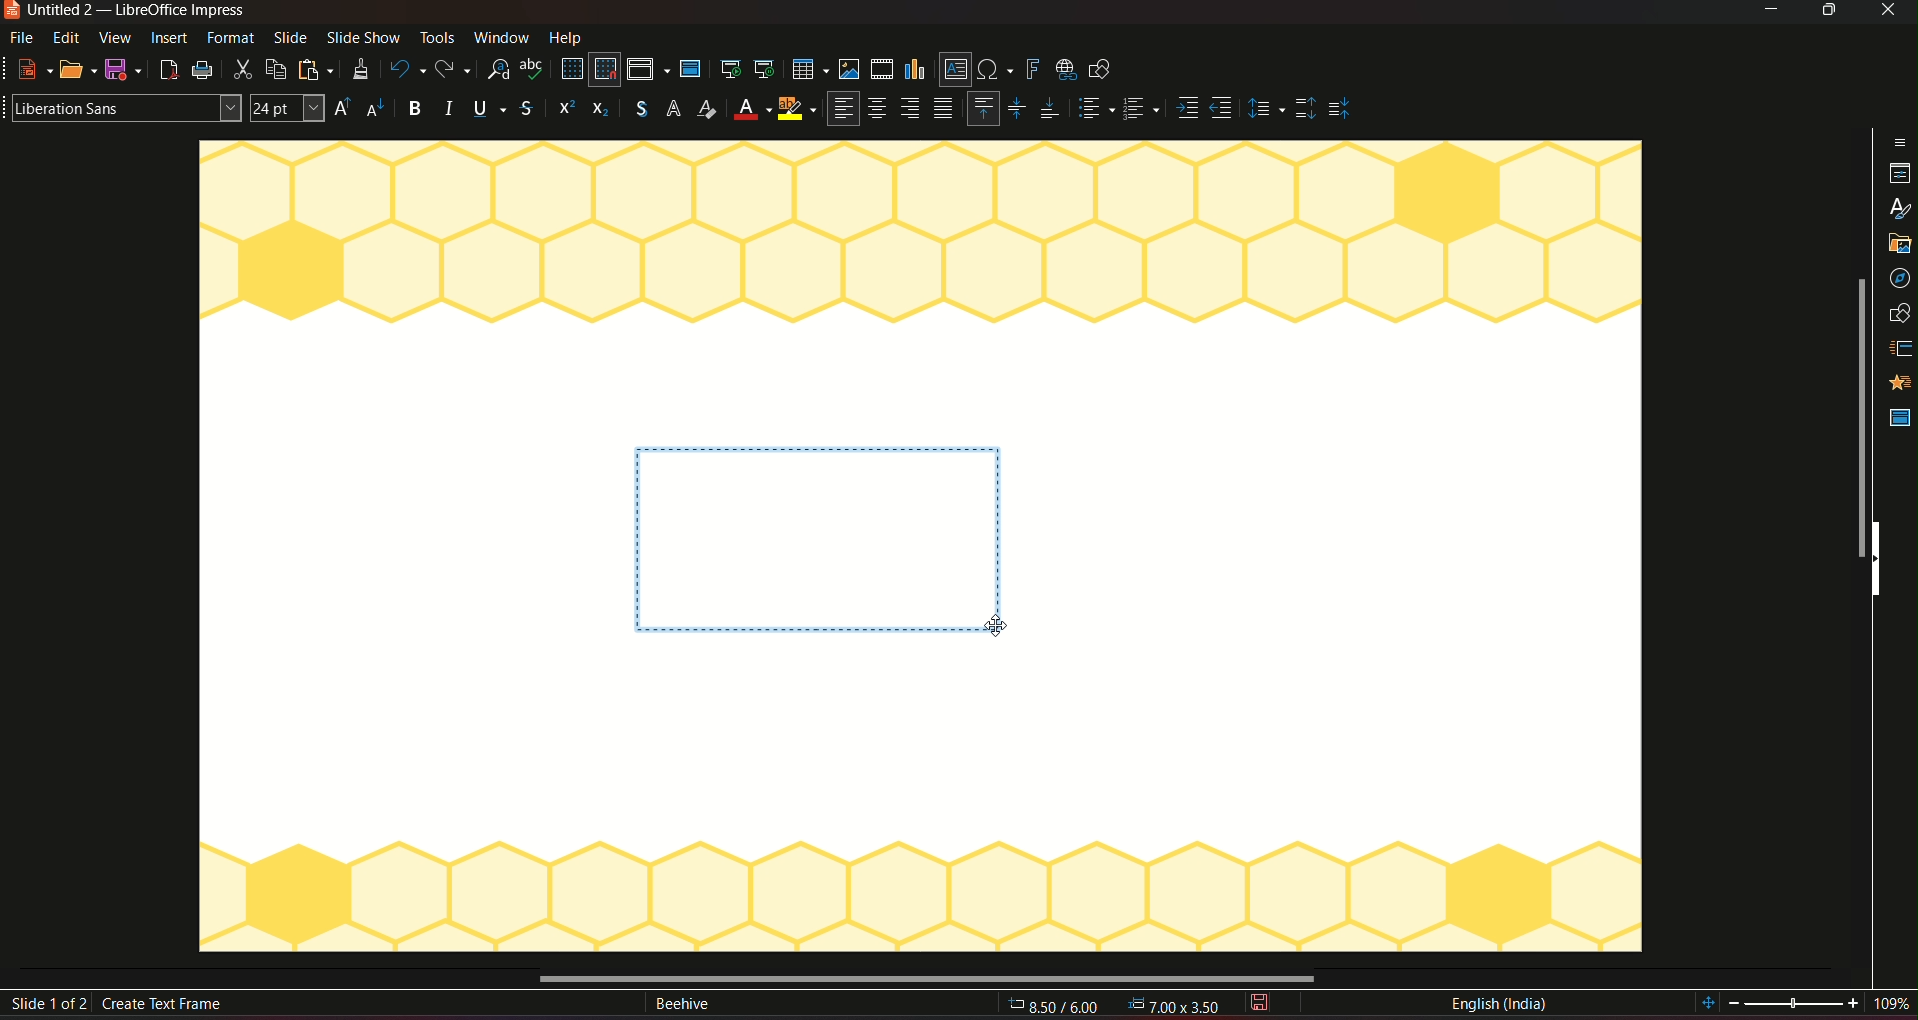  Describe the element at coordinates (1882, 559) in the screenshot. I see `hide sidebar` at that location.